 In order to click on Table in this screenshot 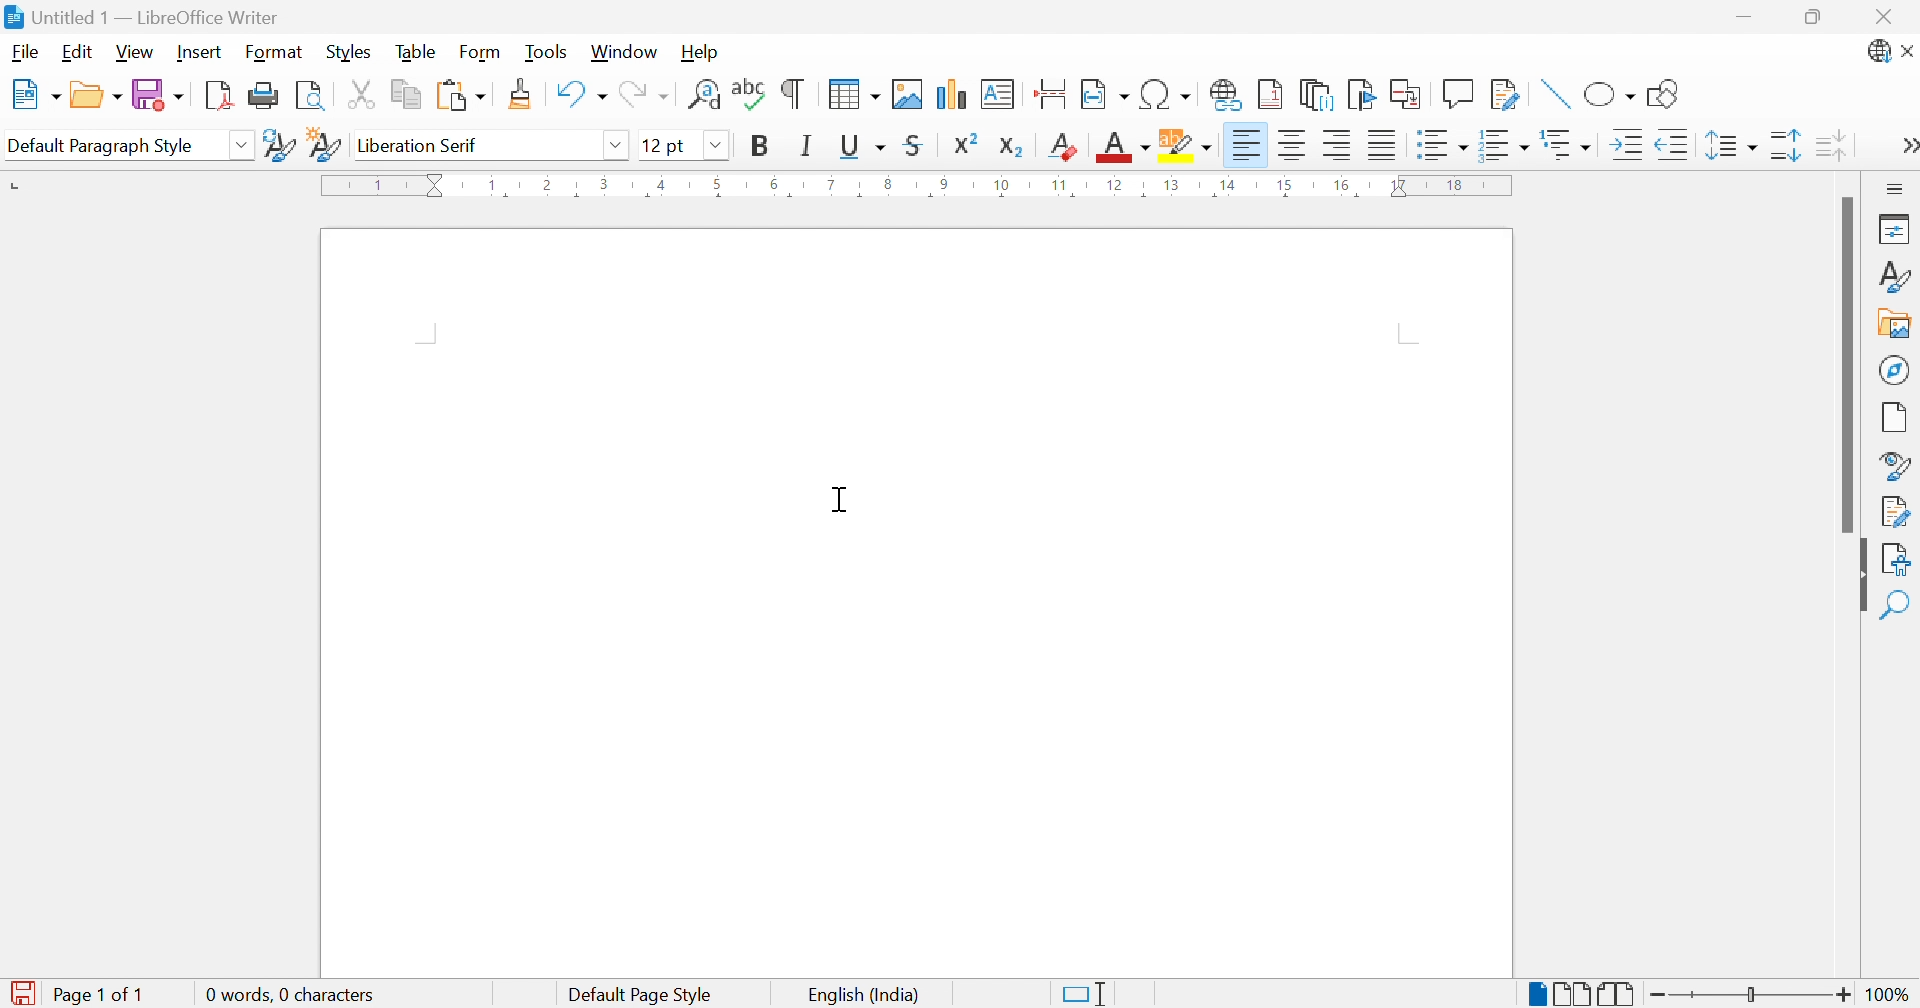, I will do `click(417, 50)`.